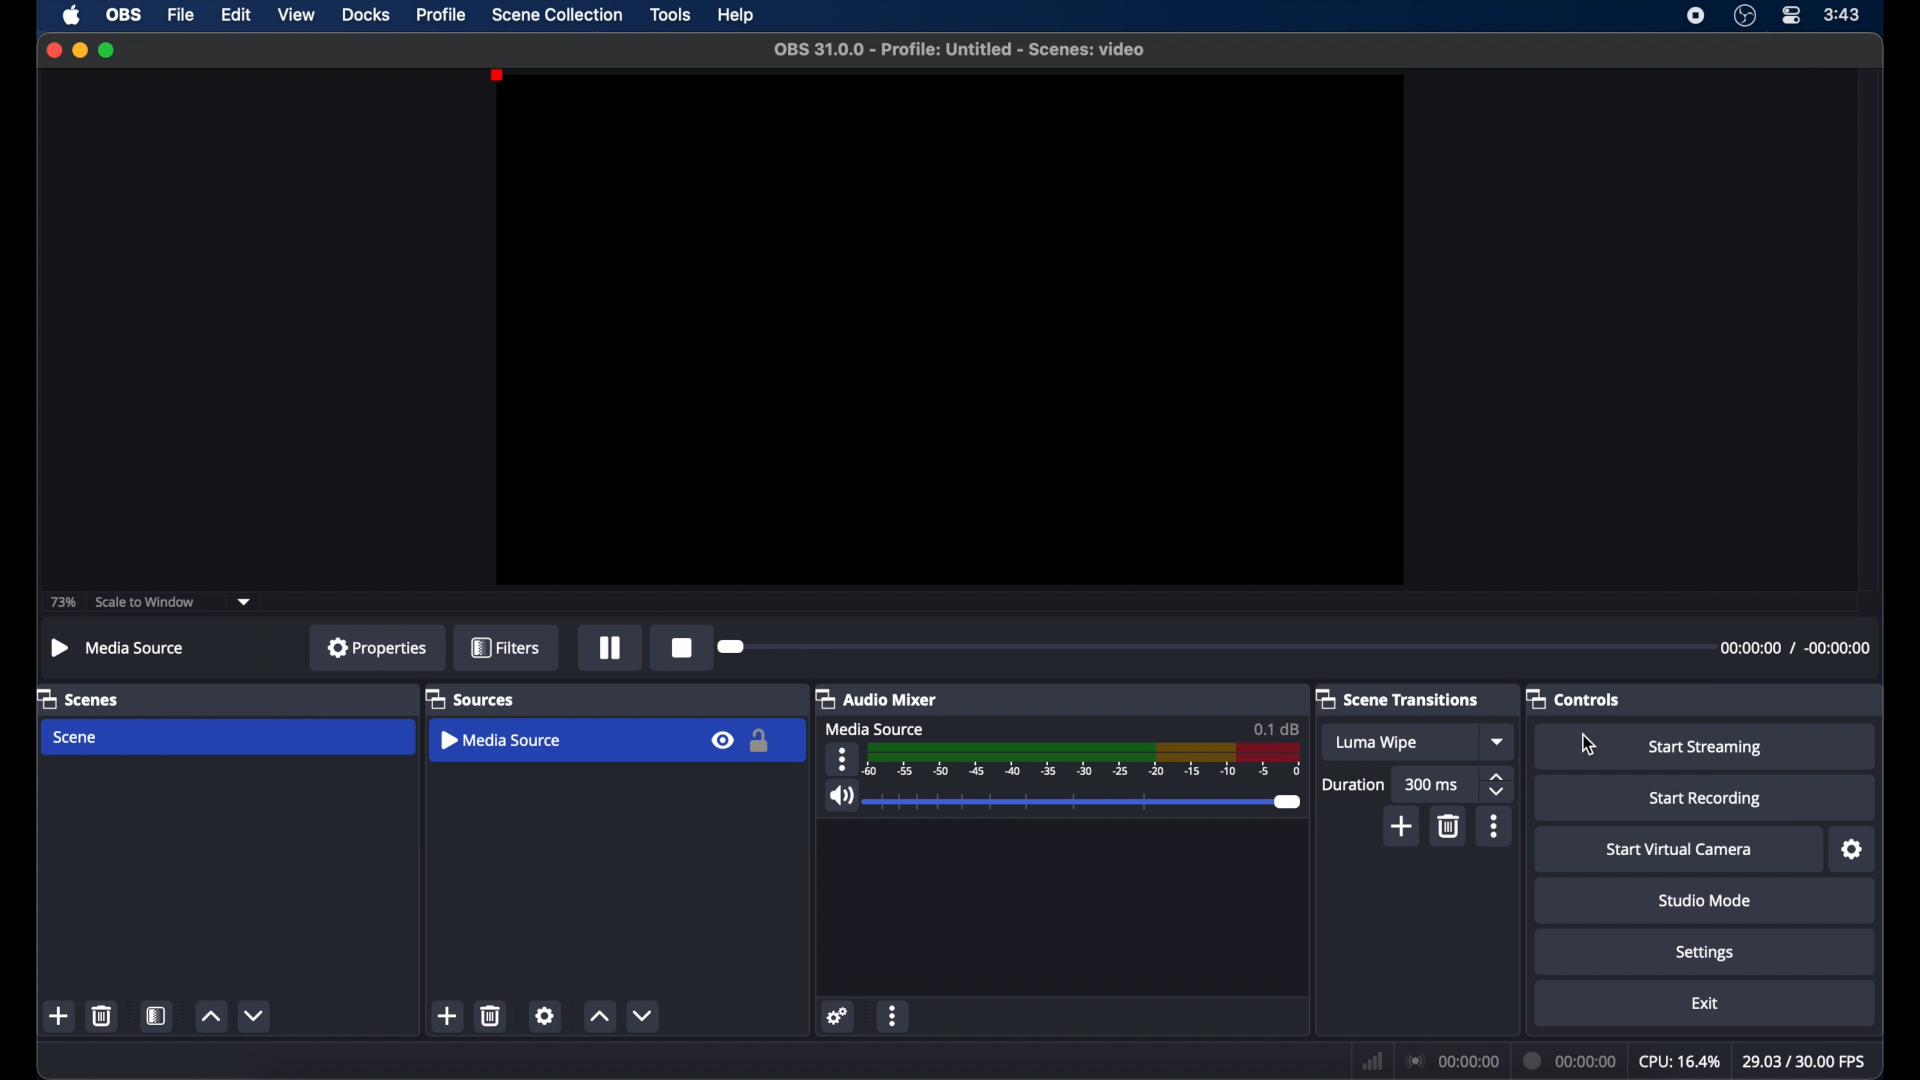 This screenshot has height=1080, width=1920. Describe the element at coordinates (79, 49) in the screenshot. I see `minimize` at that location.